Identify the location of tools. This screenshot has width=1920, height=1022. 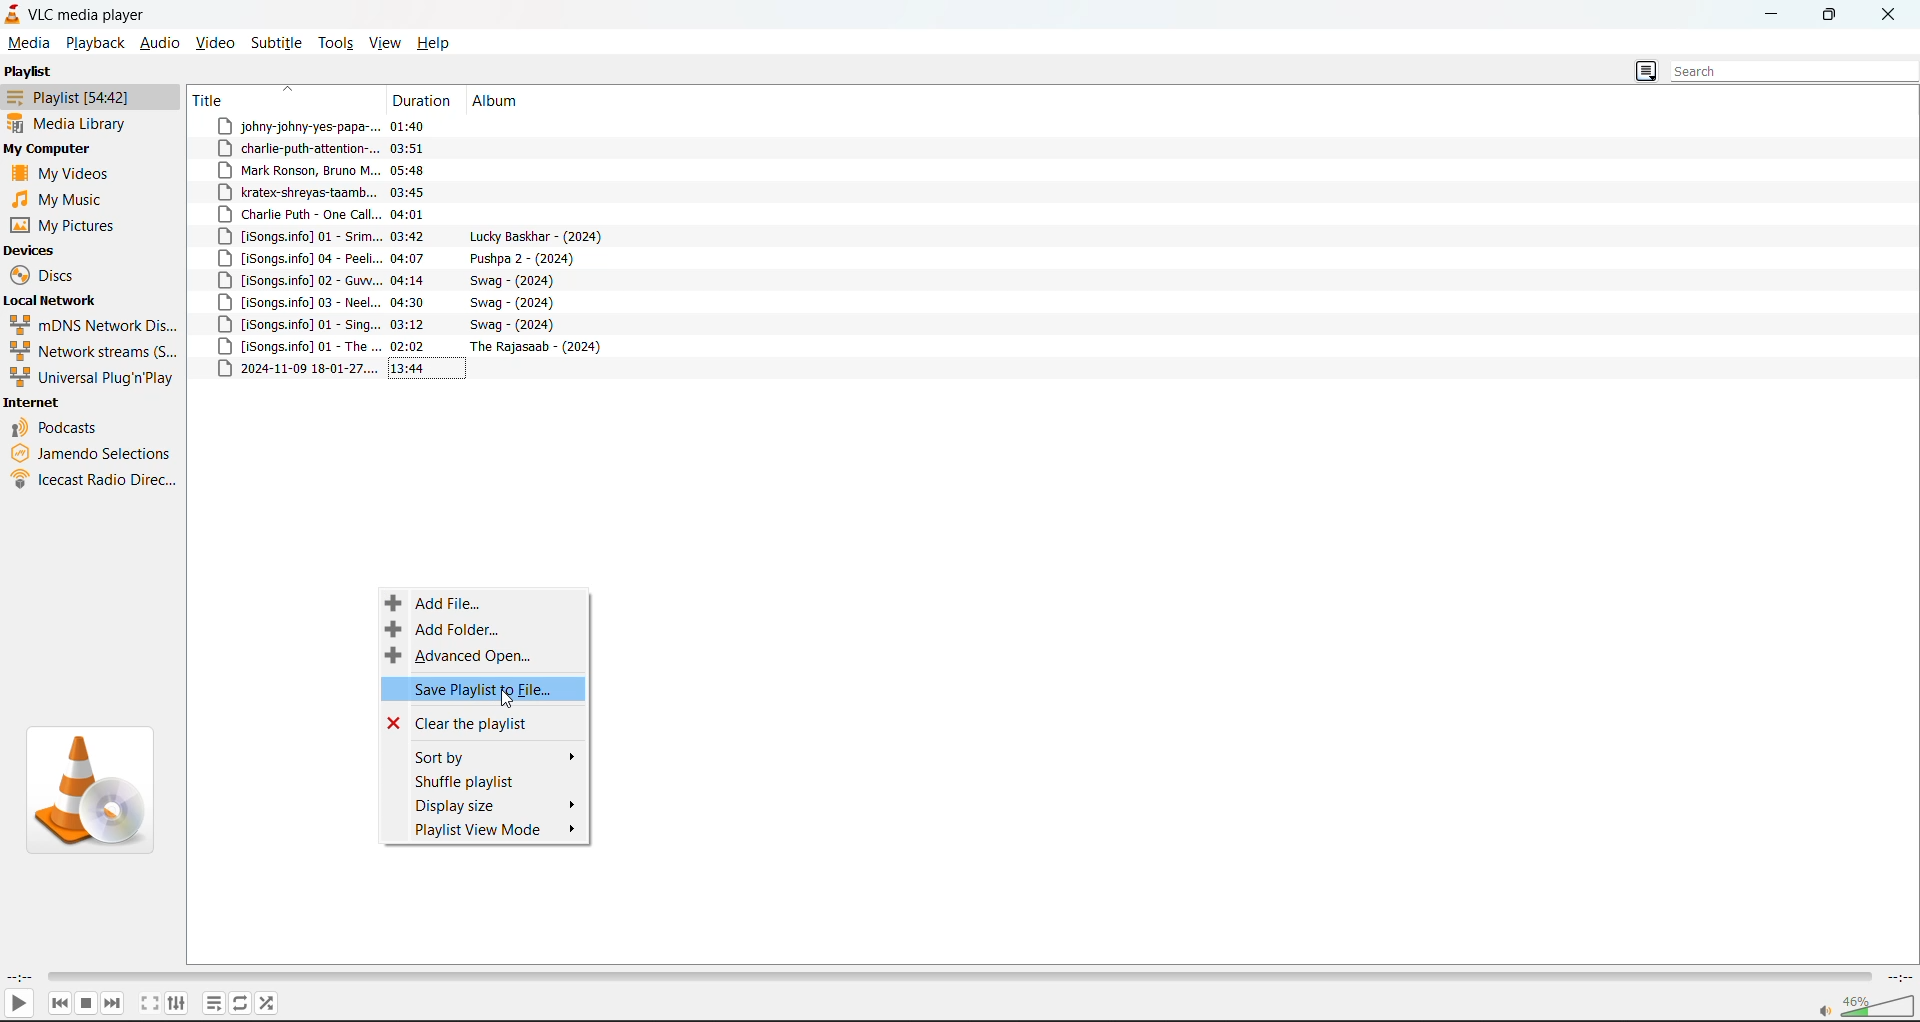
(340, 43).